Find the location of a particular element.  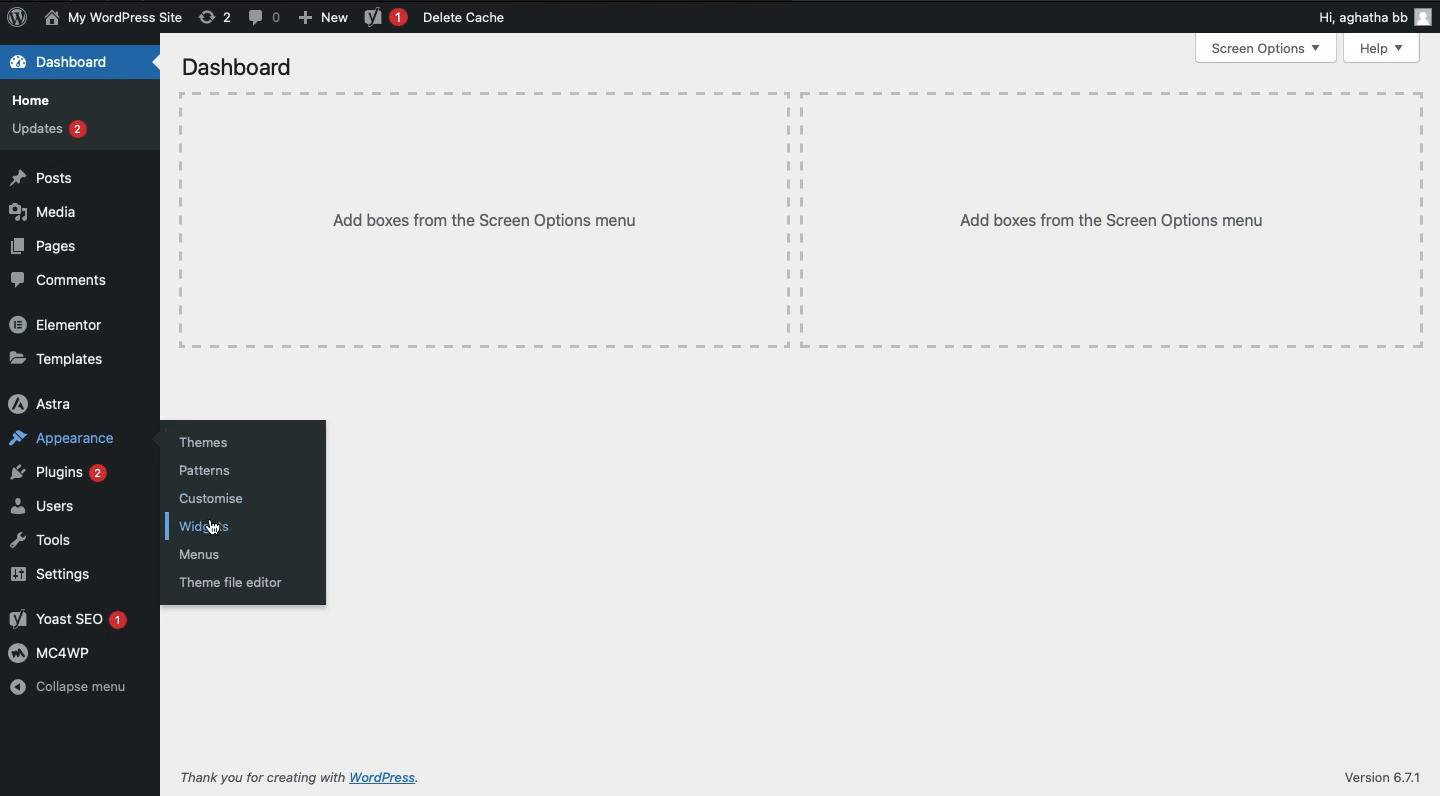

# Posts is located at coordinates (47, 173).